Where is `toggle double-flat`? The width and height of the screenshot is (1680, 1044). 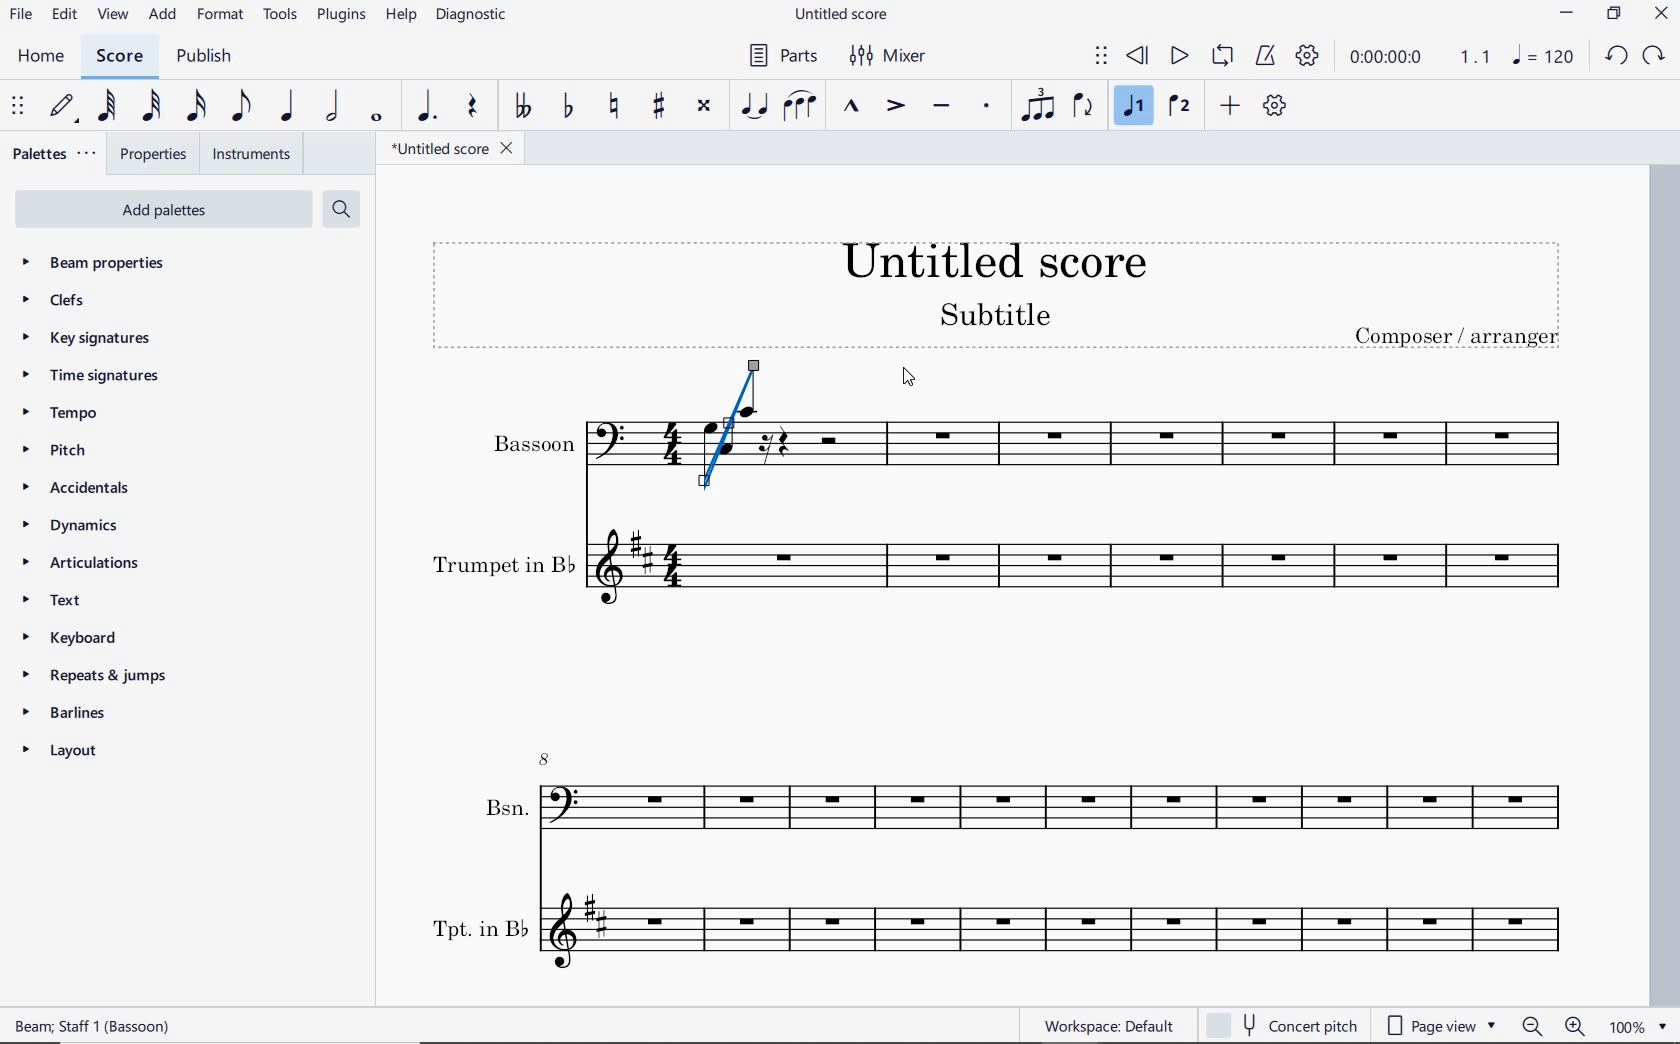
toggle double-flat is located at coordinates (523, 107).